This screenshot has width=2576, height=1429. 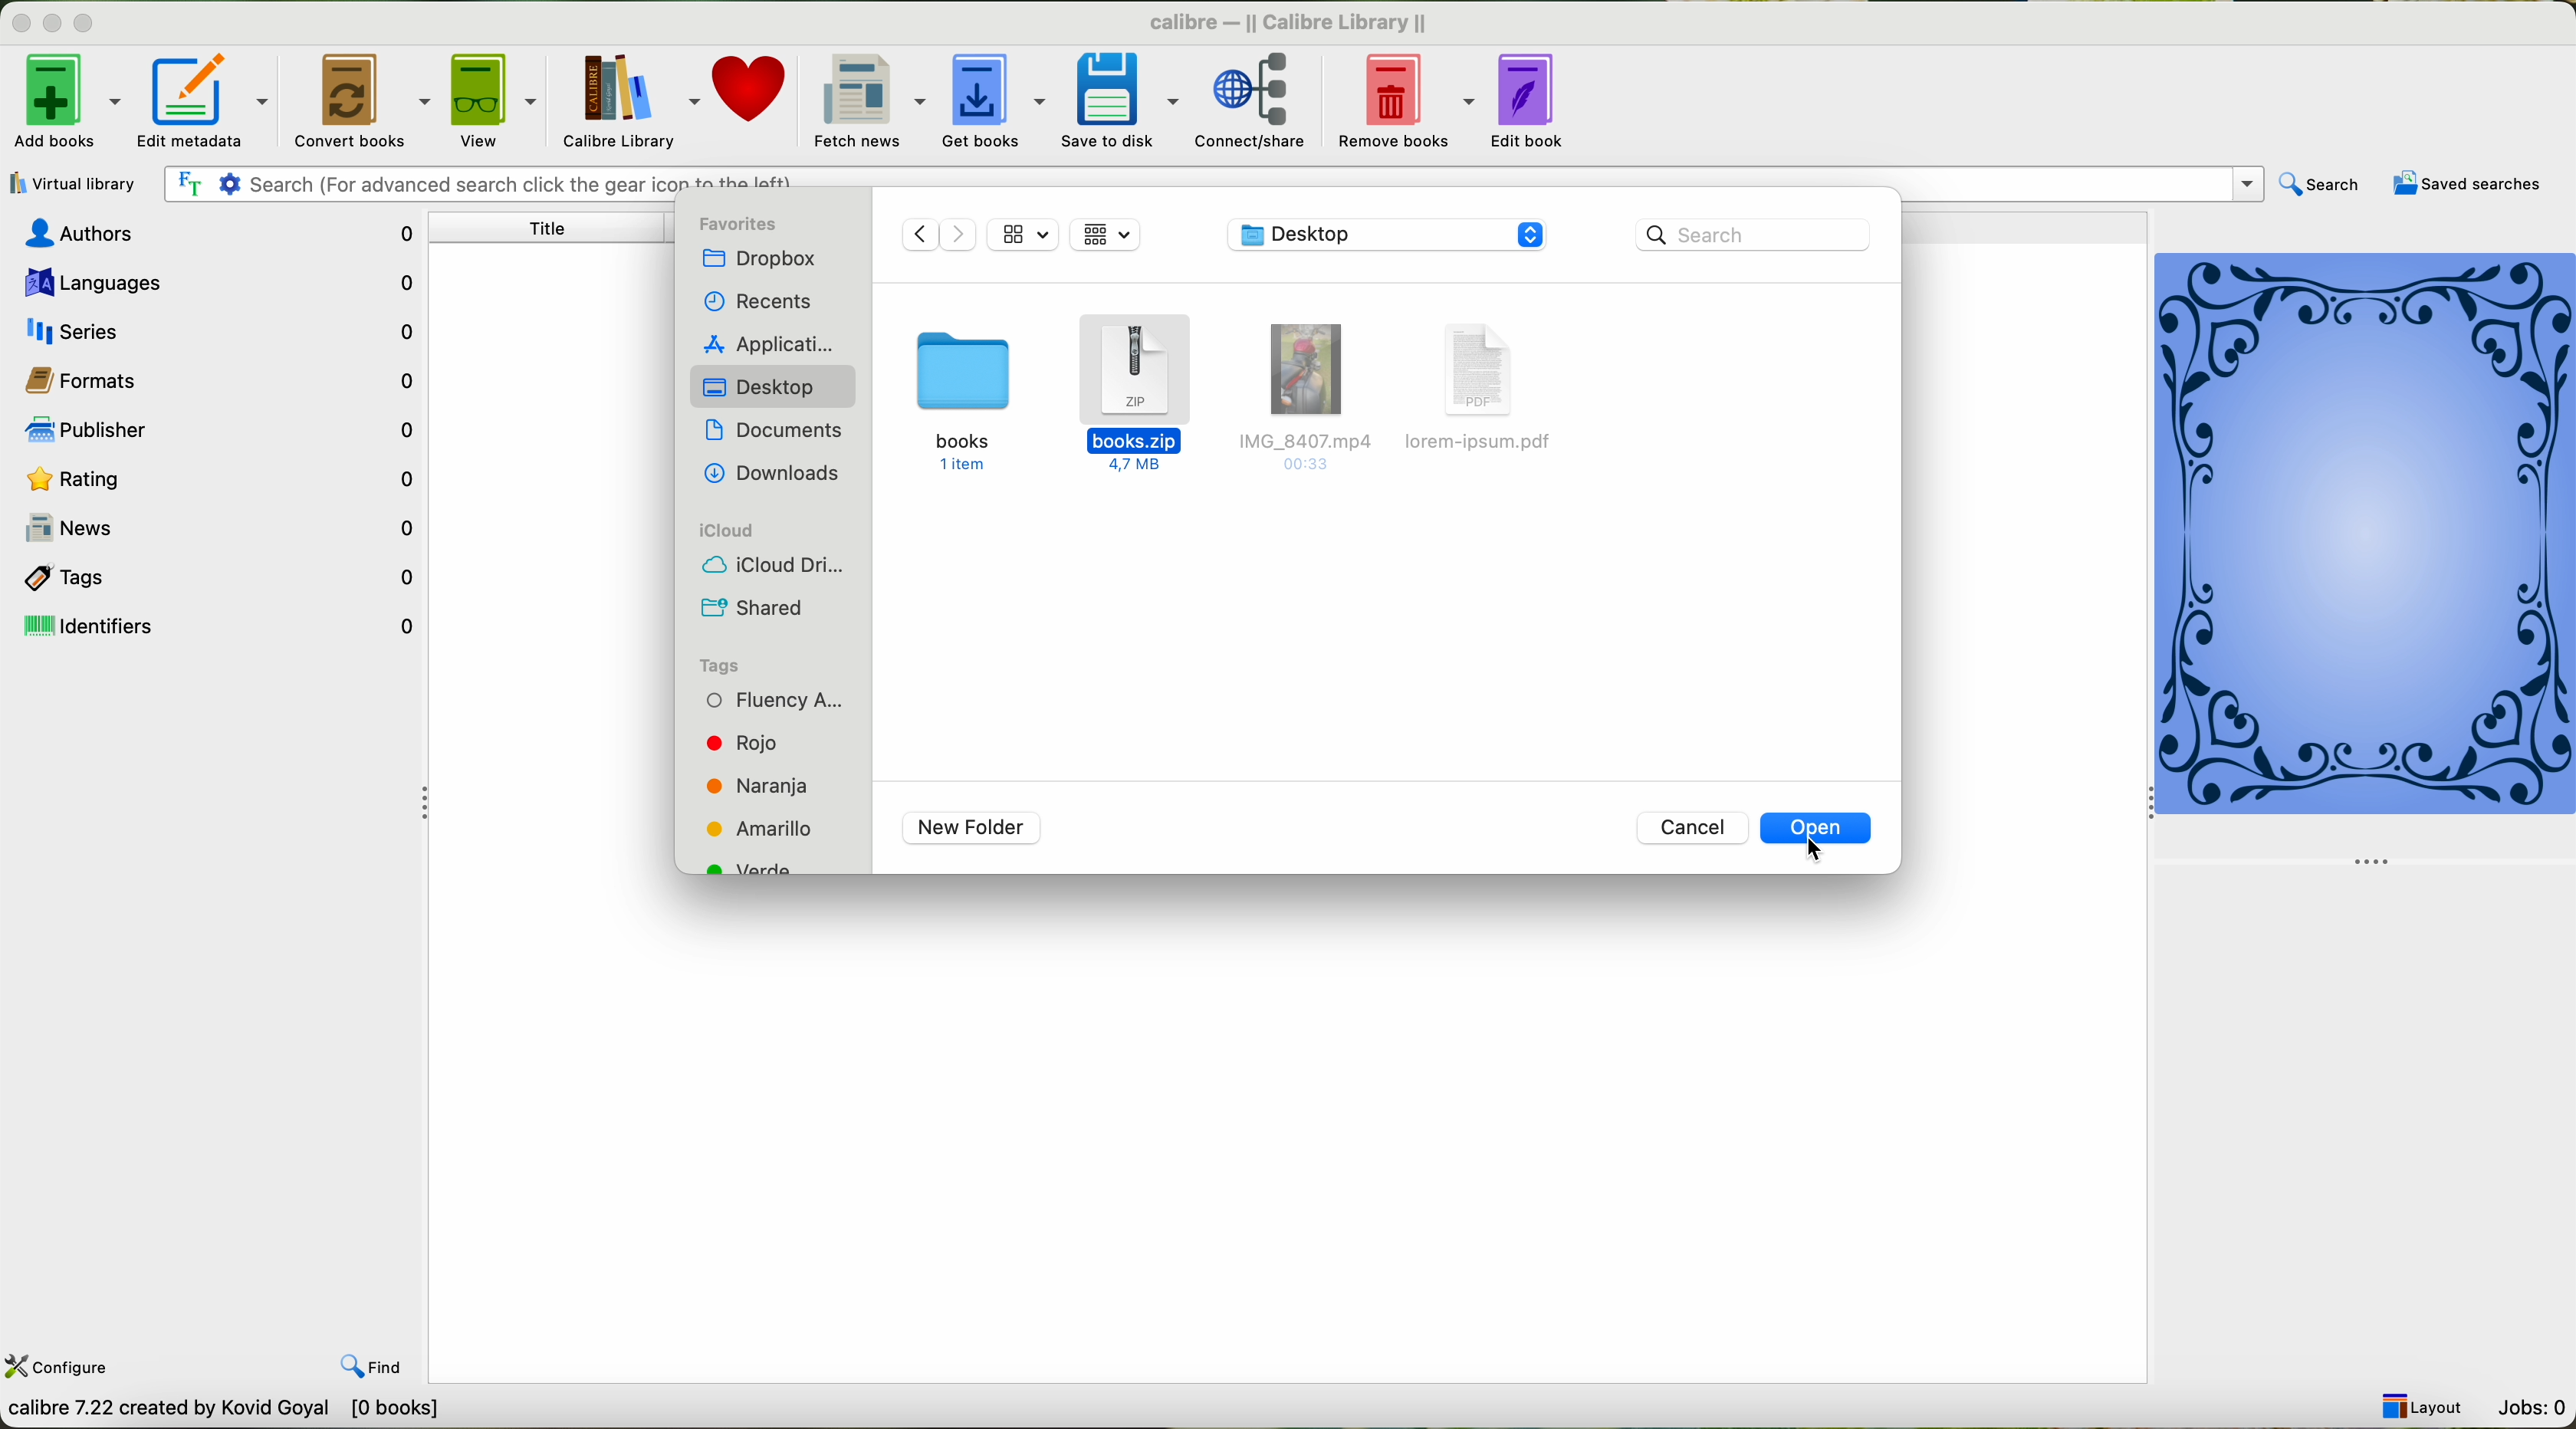 What do you see at coordinates (72, 183) in the screenshot?
I see `virtual library` at bounding box center [72, 183].